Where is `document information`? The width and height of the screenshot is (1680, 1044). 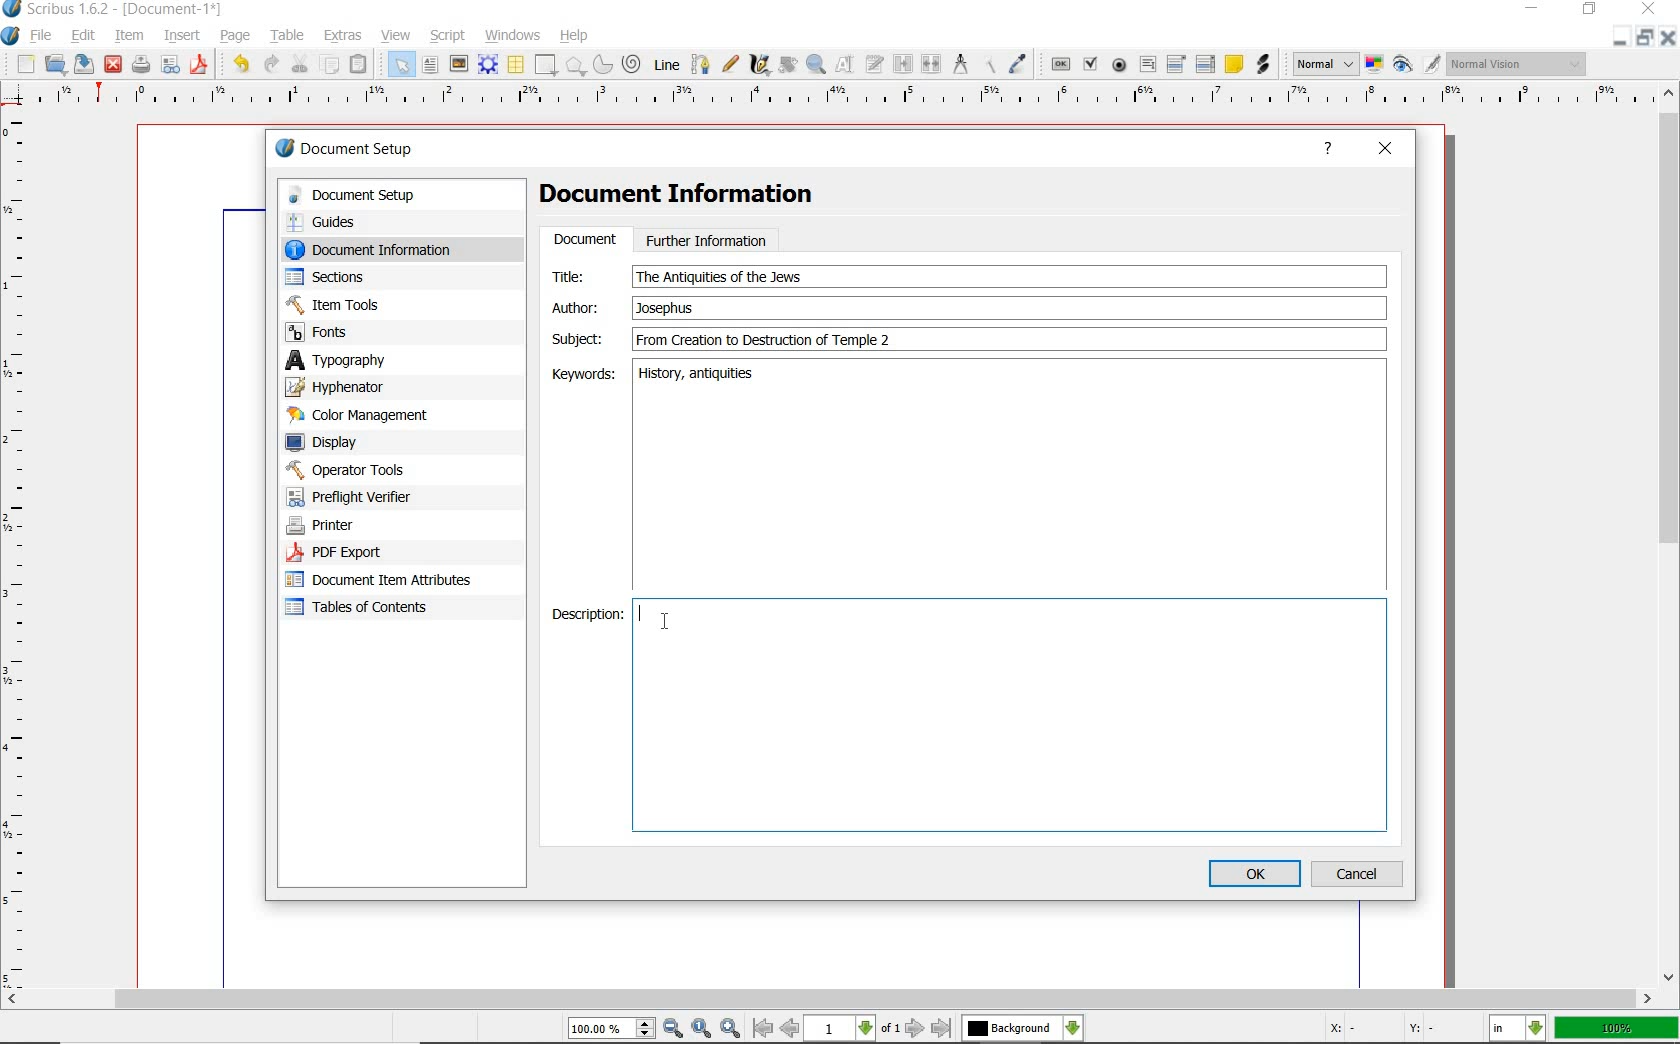
document information is located at coordinates (388, 249).